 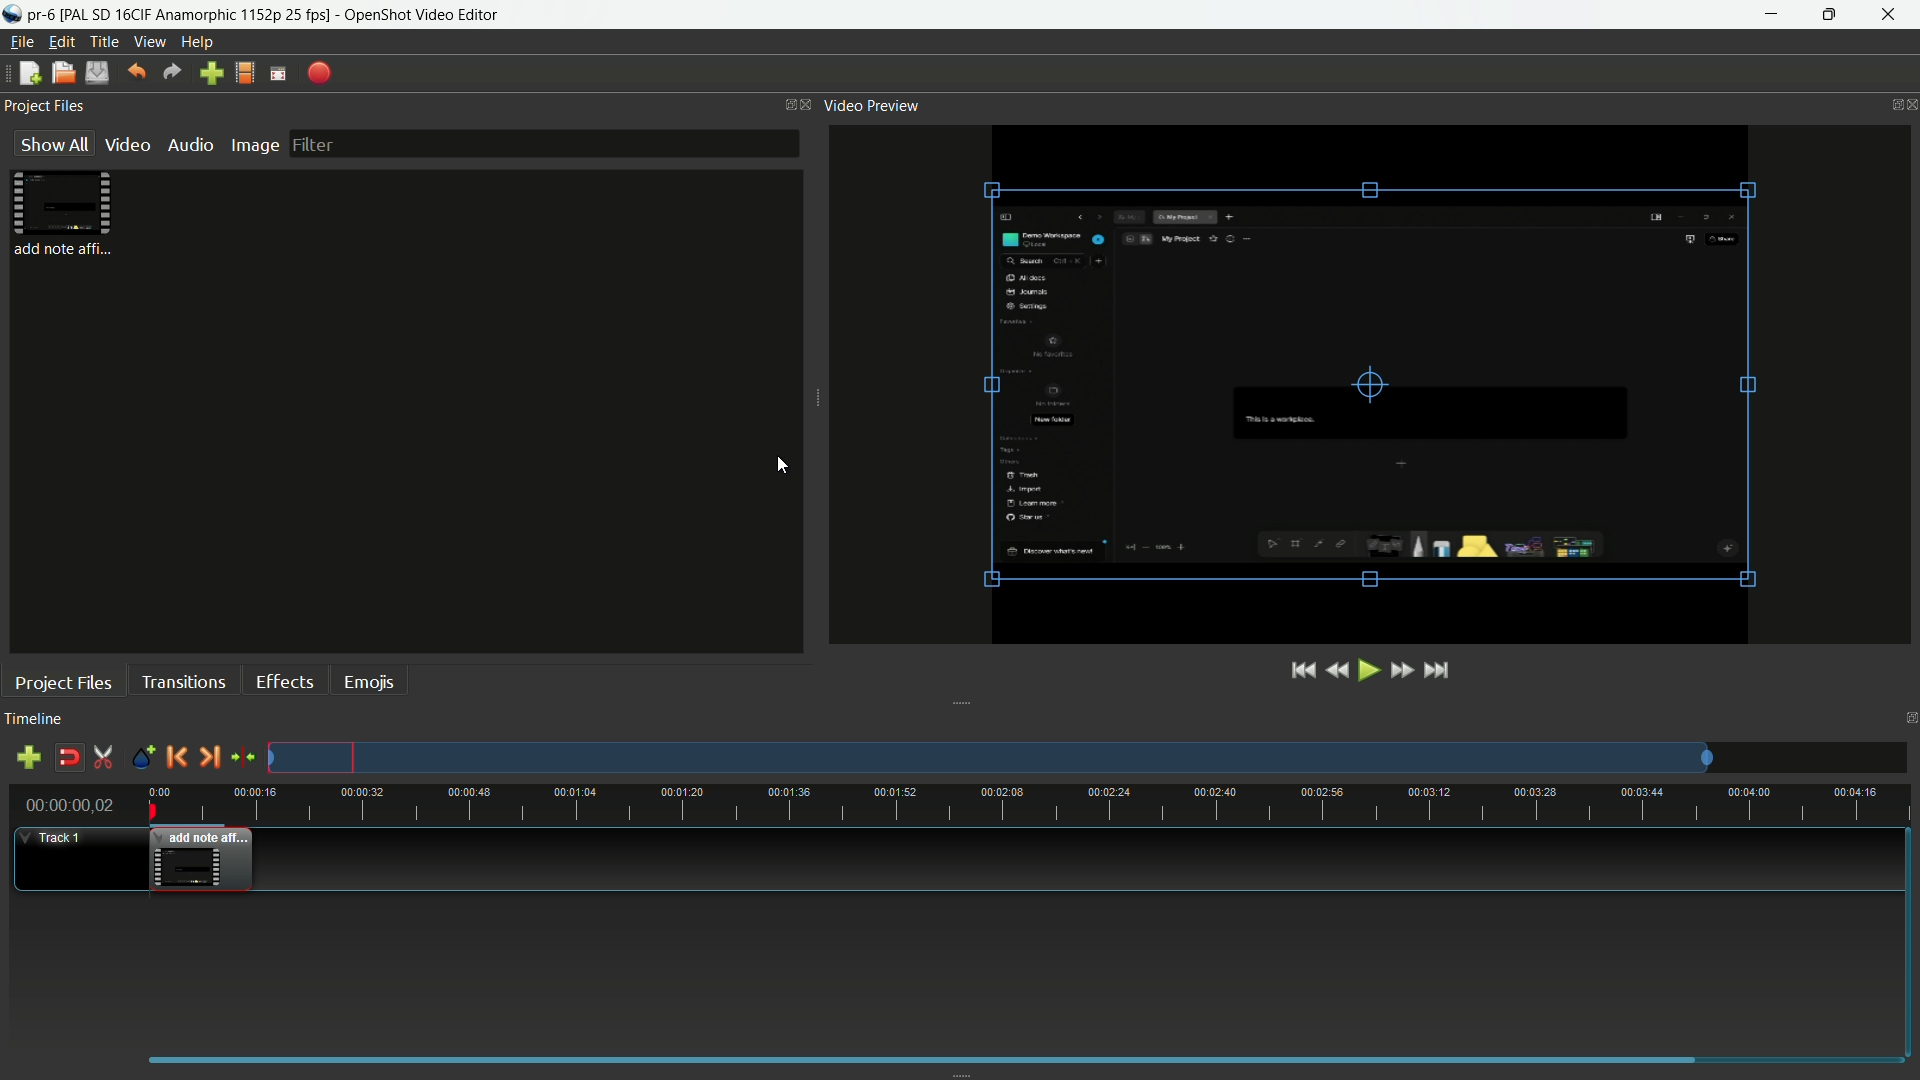 What do you see at coordinates (98, 73) in the screenshot?
I see `save file` at bounding box center [98, 73].